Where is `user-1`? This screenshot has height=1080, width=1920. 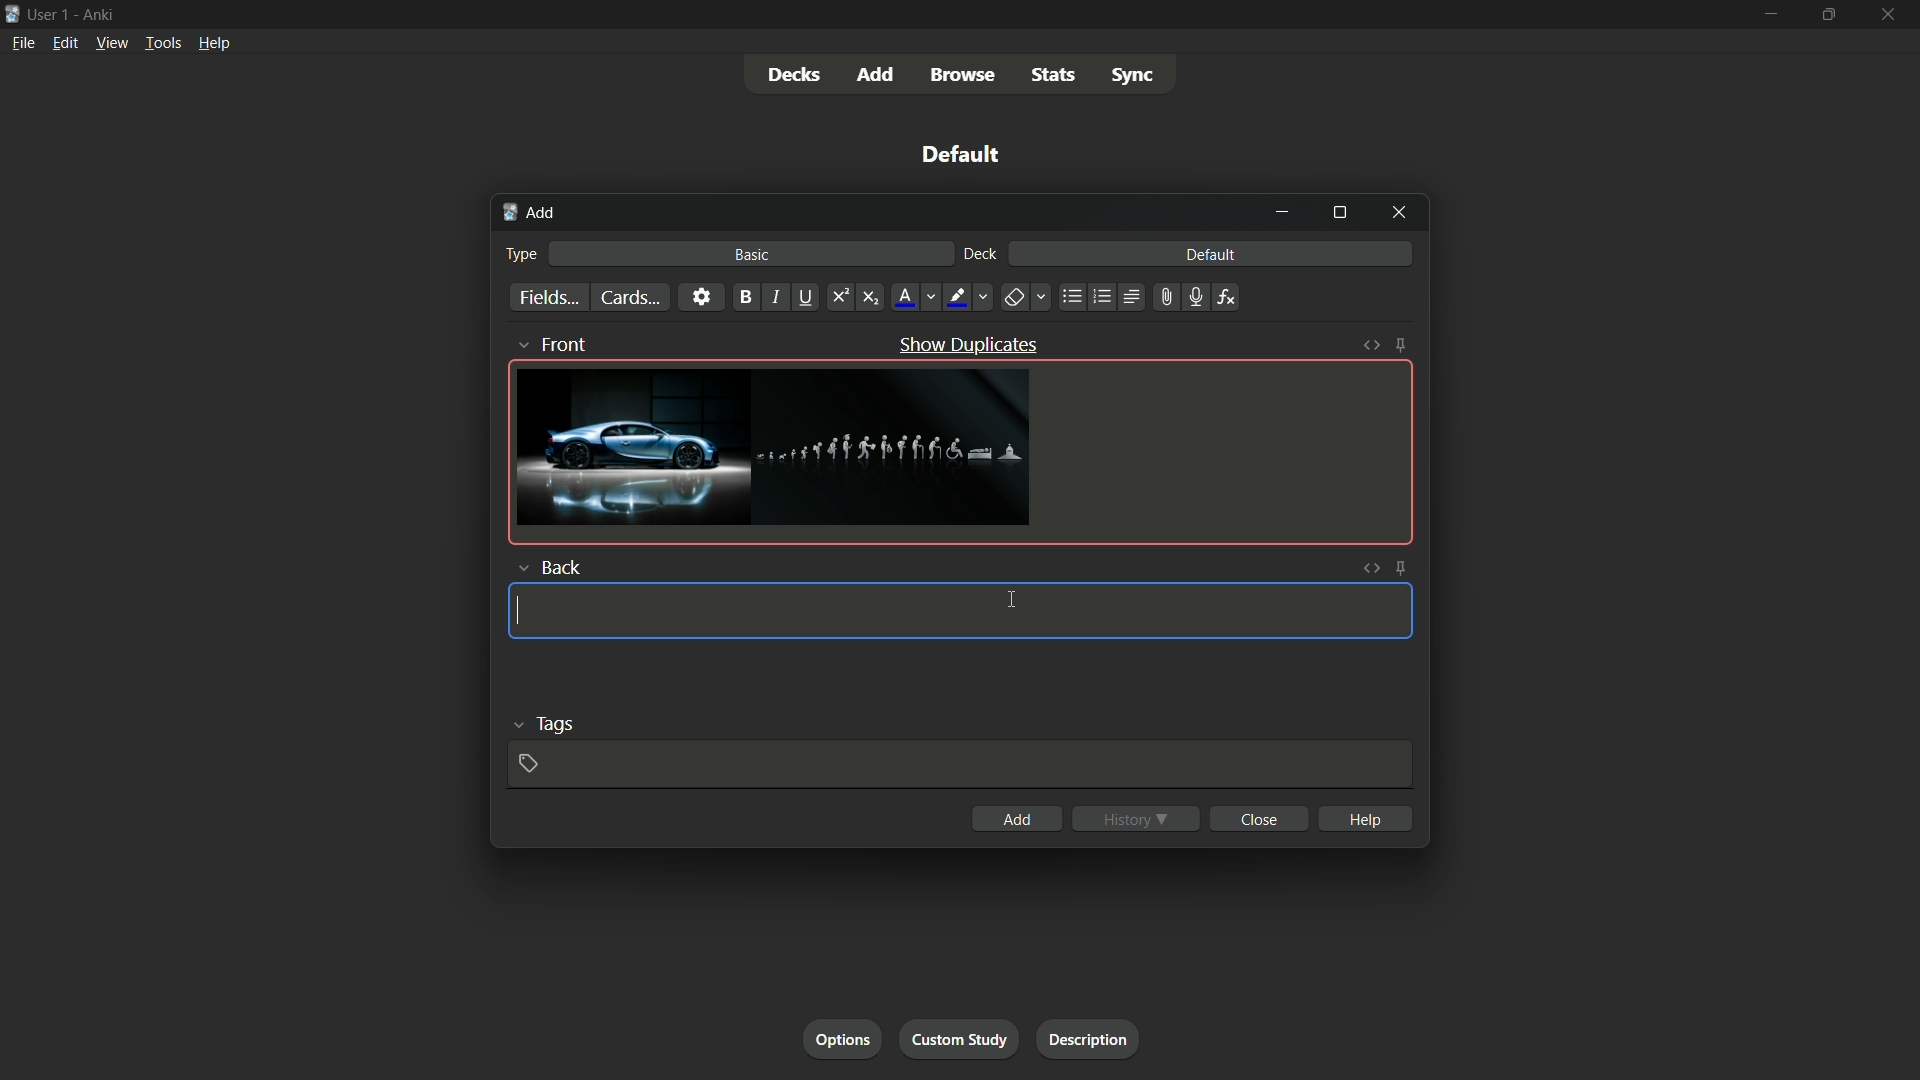
user-1 is located at coordinates (49, 12).